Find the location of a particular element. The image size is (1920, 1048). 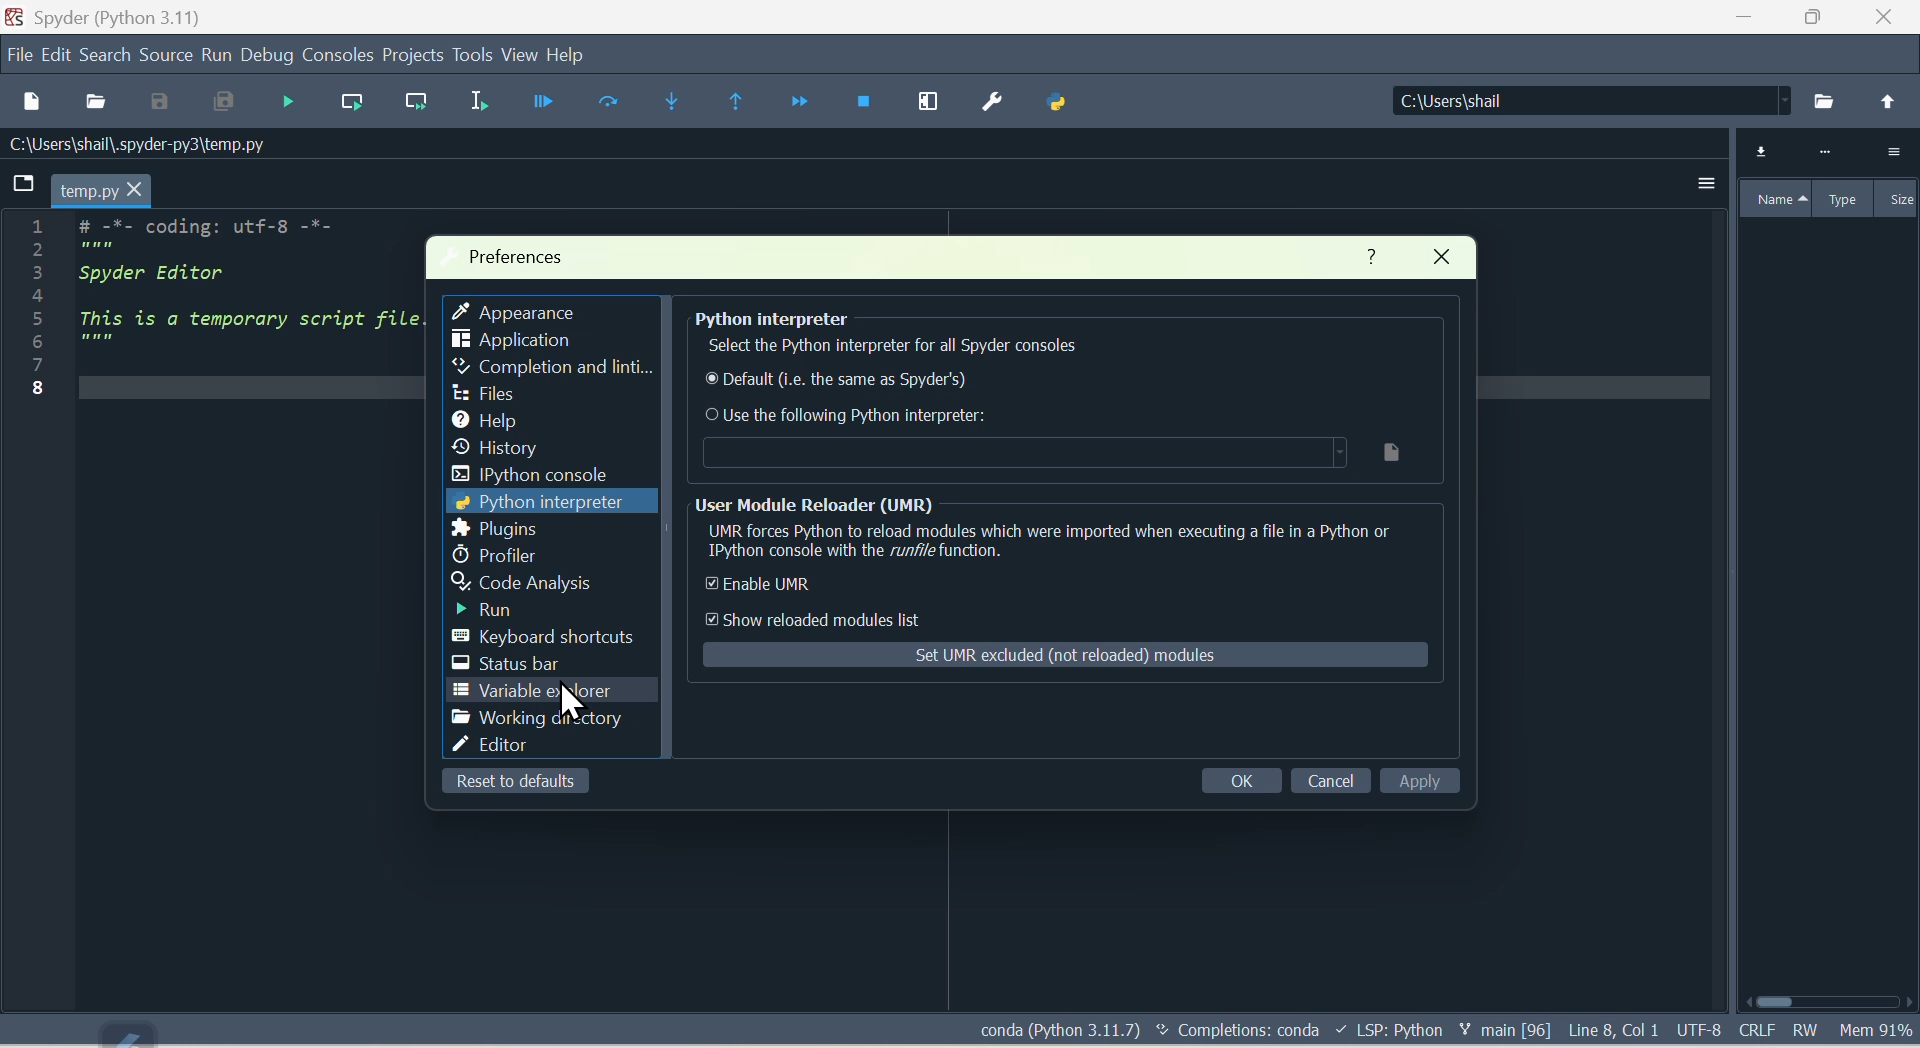

continue execution until next function is located at coordinates (789, 102).